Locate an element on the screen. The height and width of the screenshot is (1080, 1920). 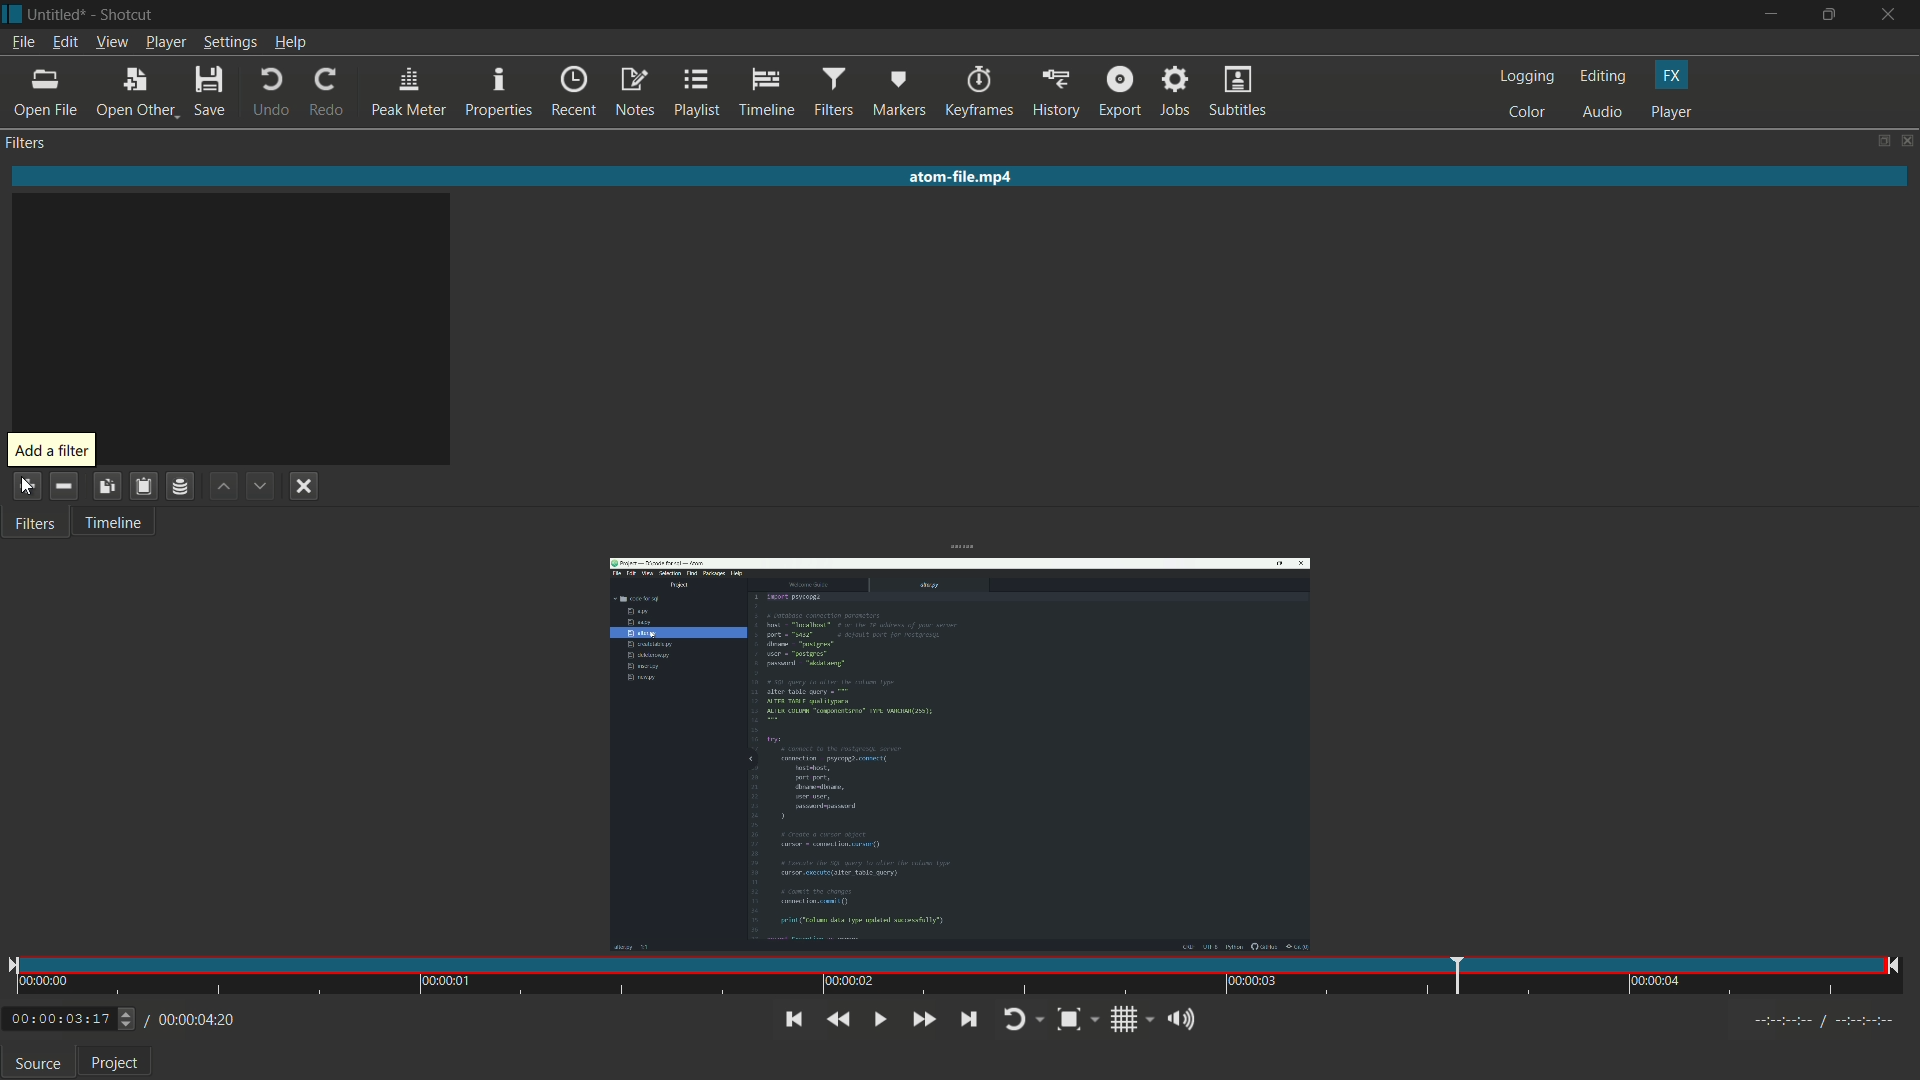
untitled is located at coordinates (57, 15).